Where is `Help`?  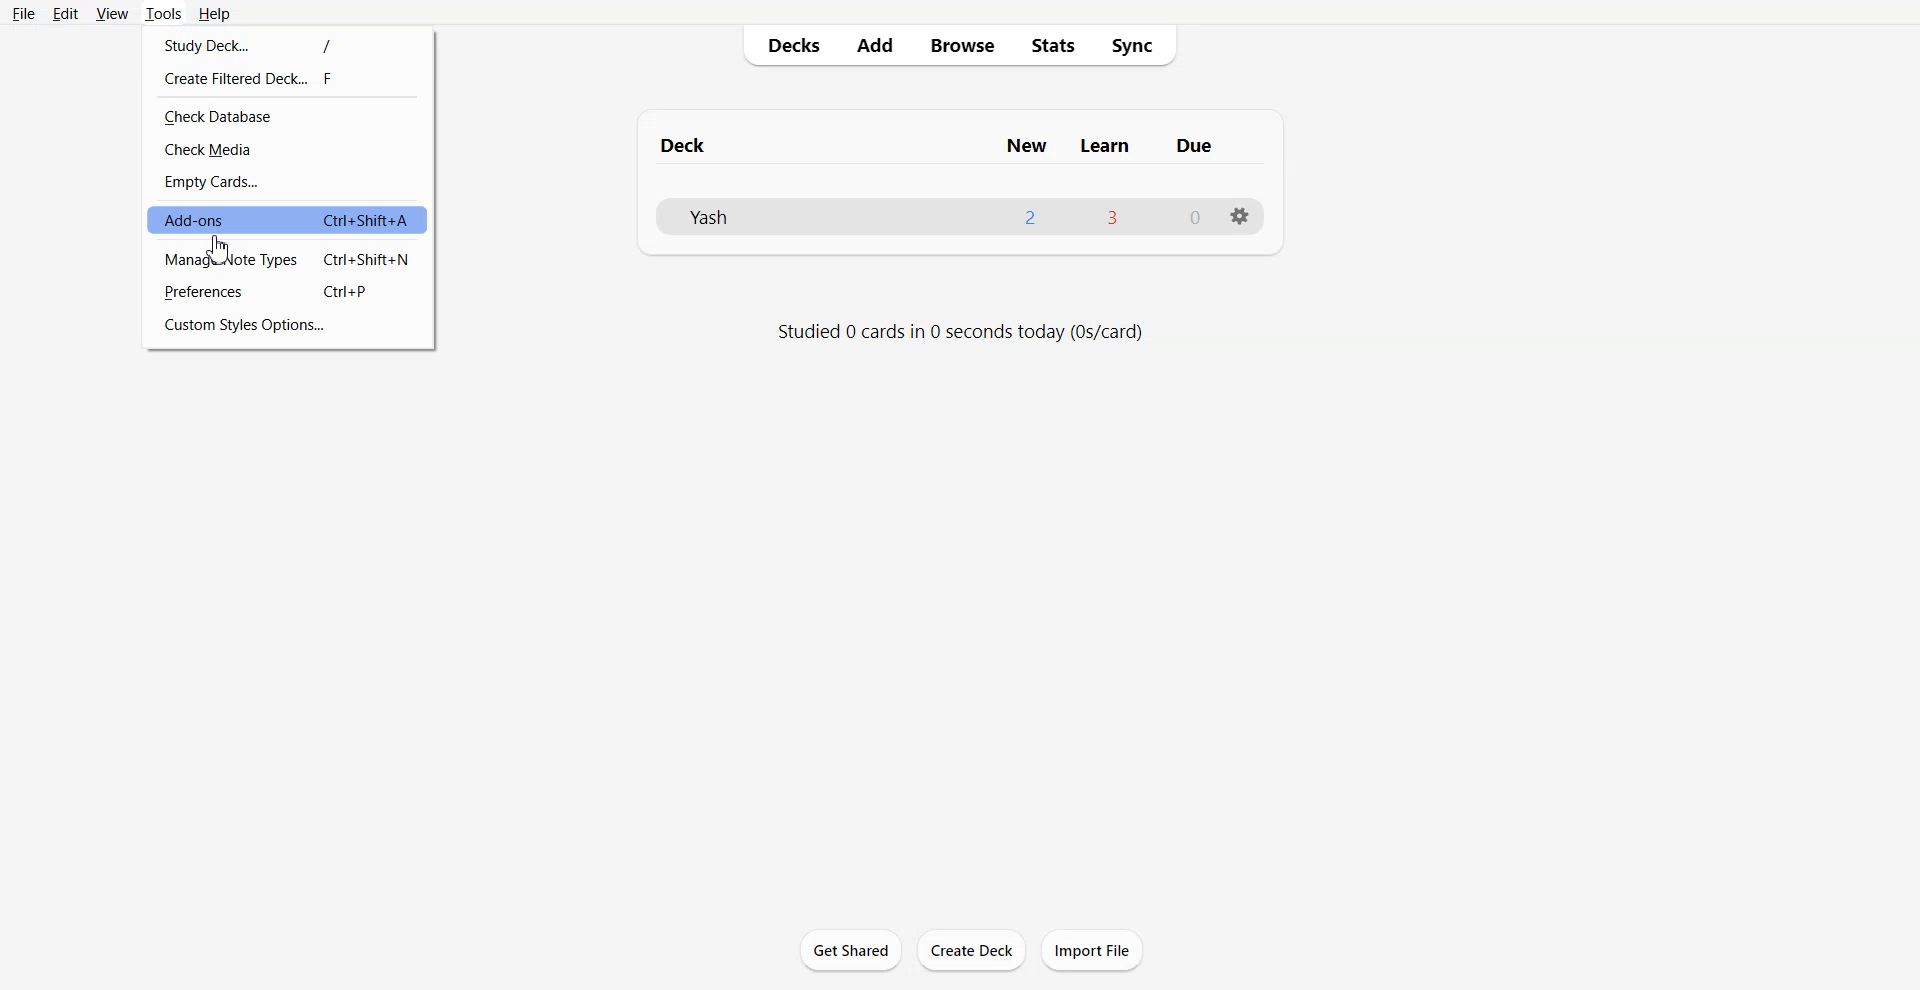
Help is located at coordinates (213, 14).